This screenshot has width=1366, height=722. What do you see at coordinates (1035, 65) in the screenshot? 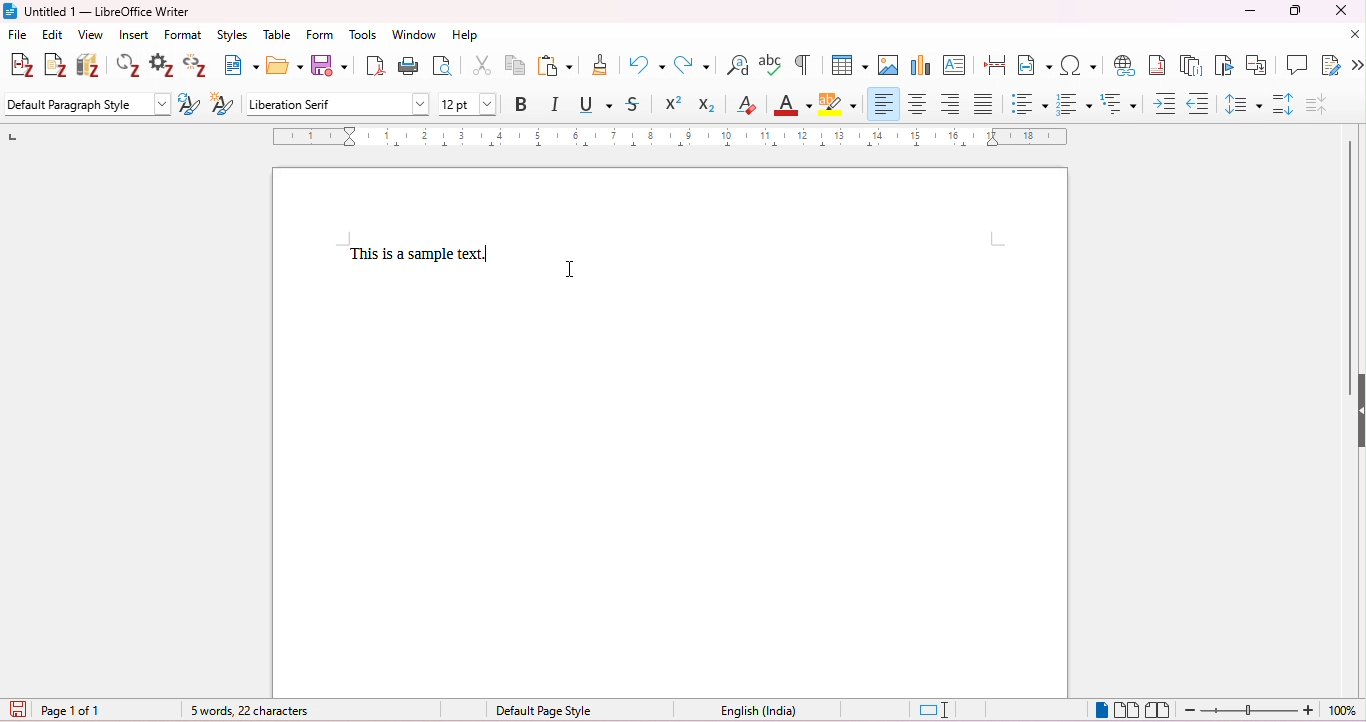
I see `insert field` at bounding box center [1035, 65].